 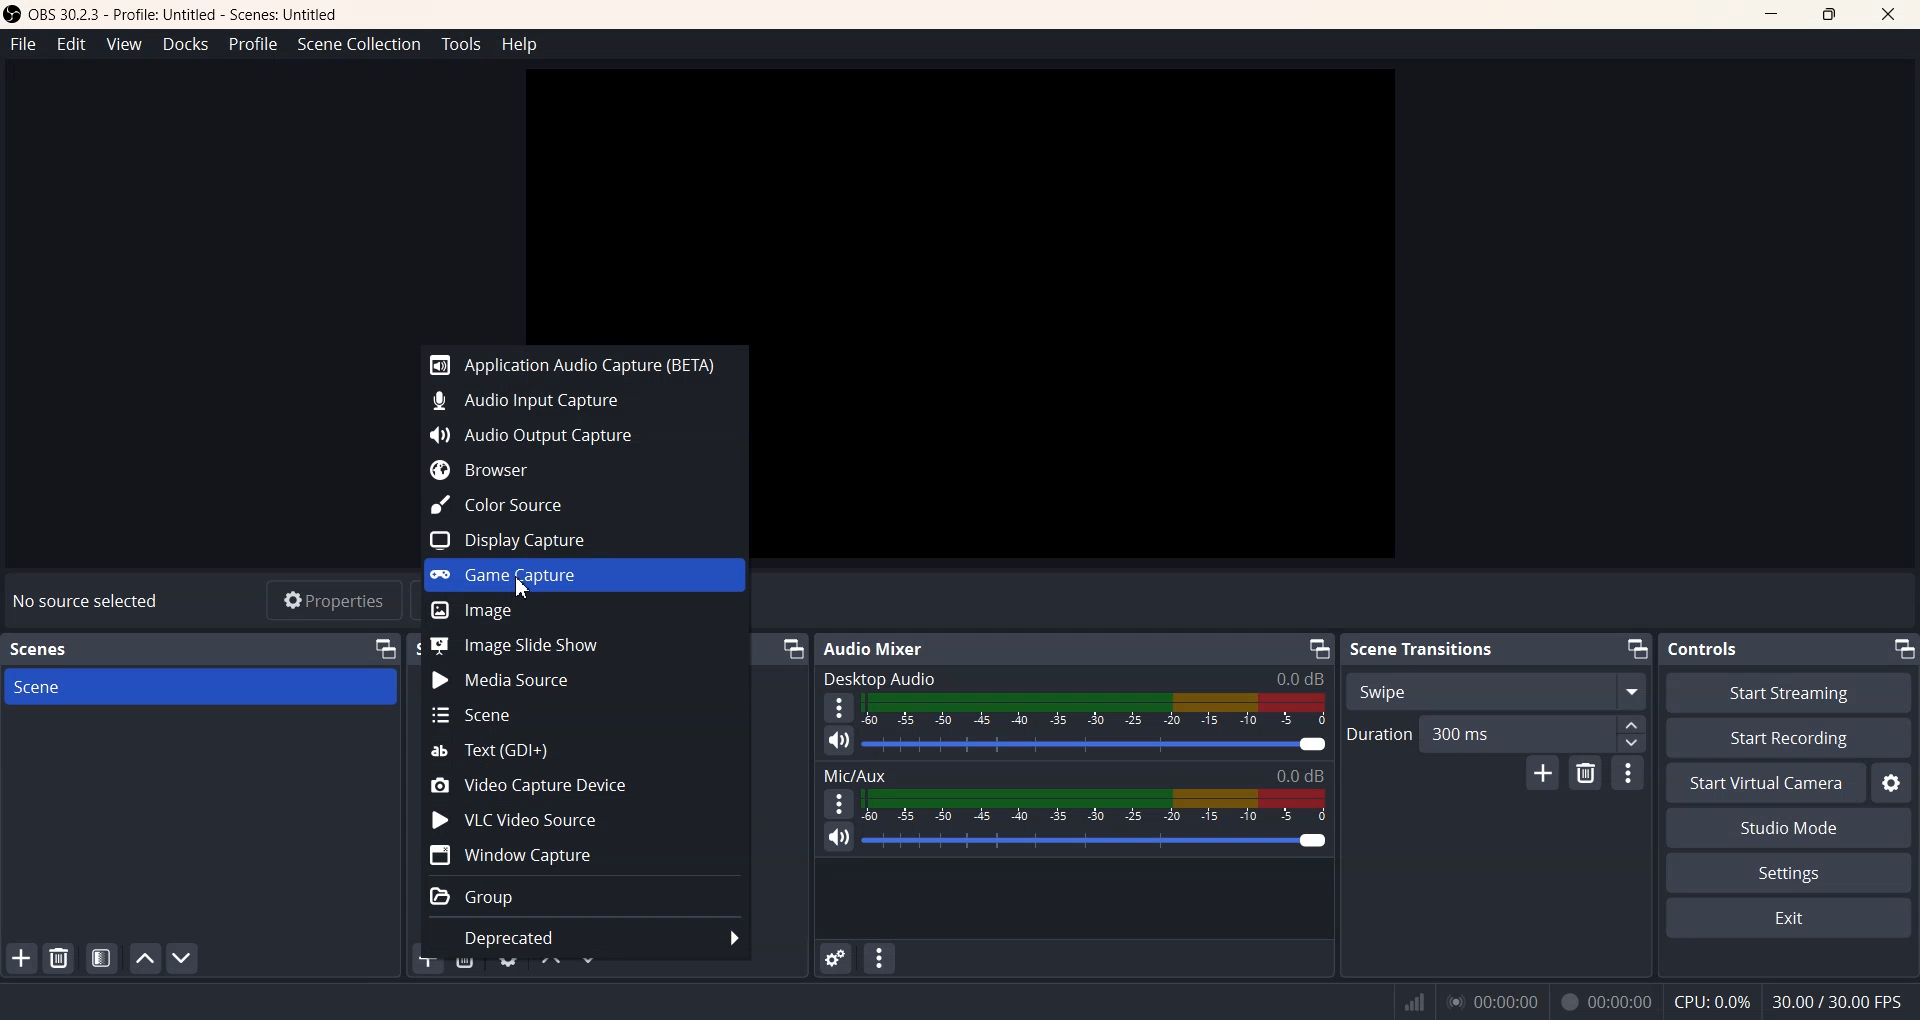 I want to click on Remove Configurable transition, so click(x=1584, y=774).